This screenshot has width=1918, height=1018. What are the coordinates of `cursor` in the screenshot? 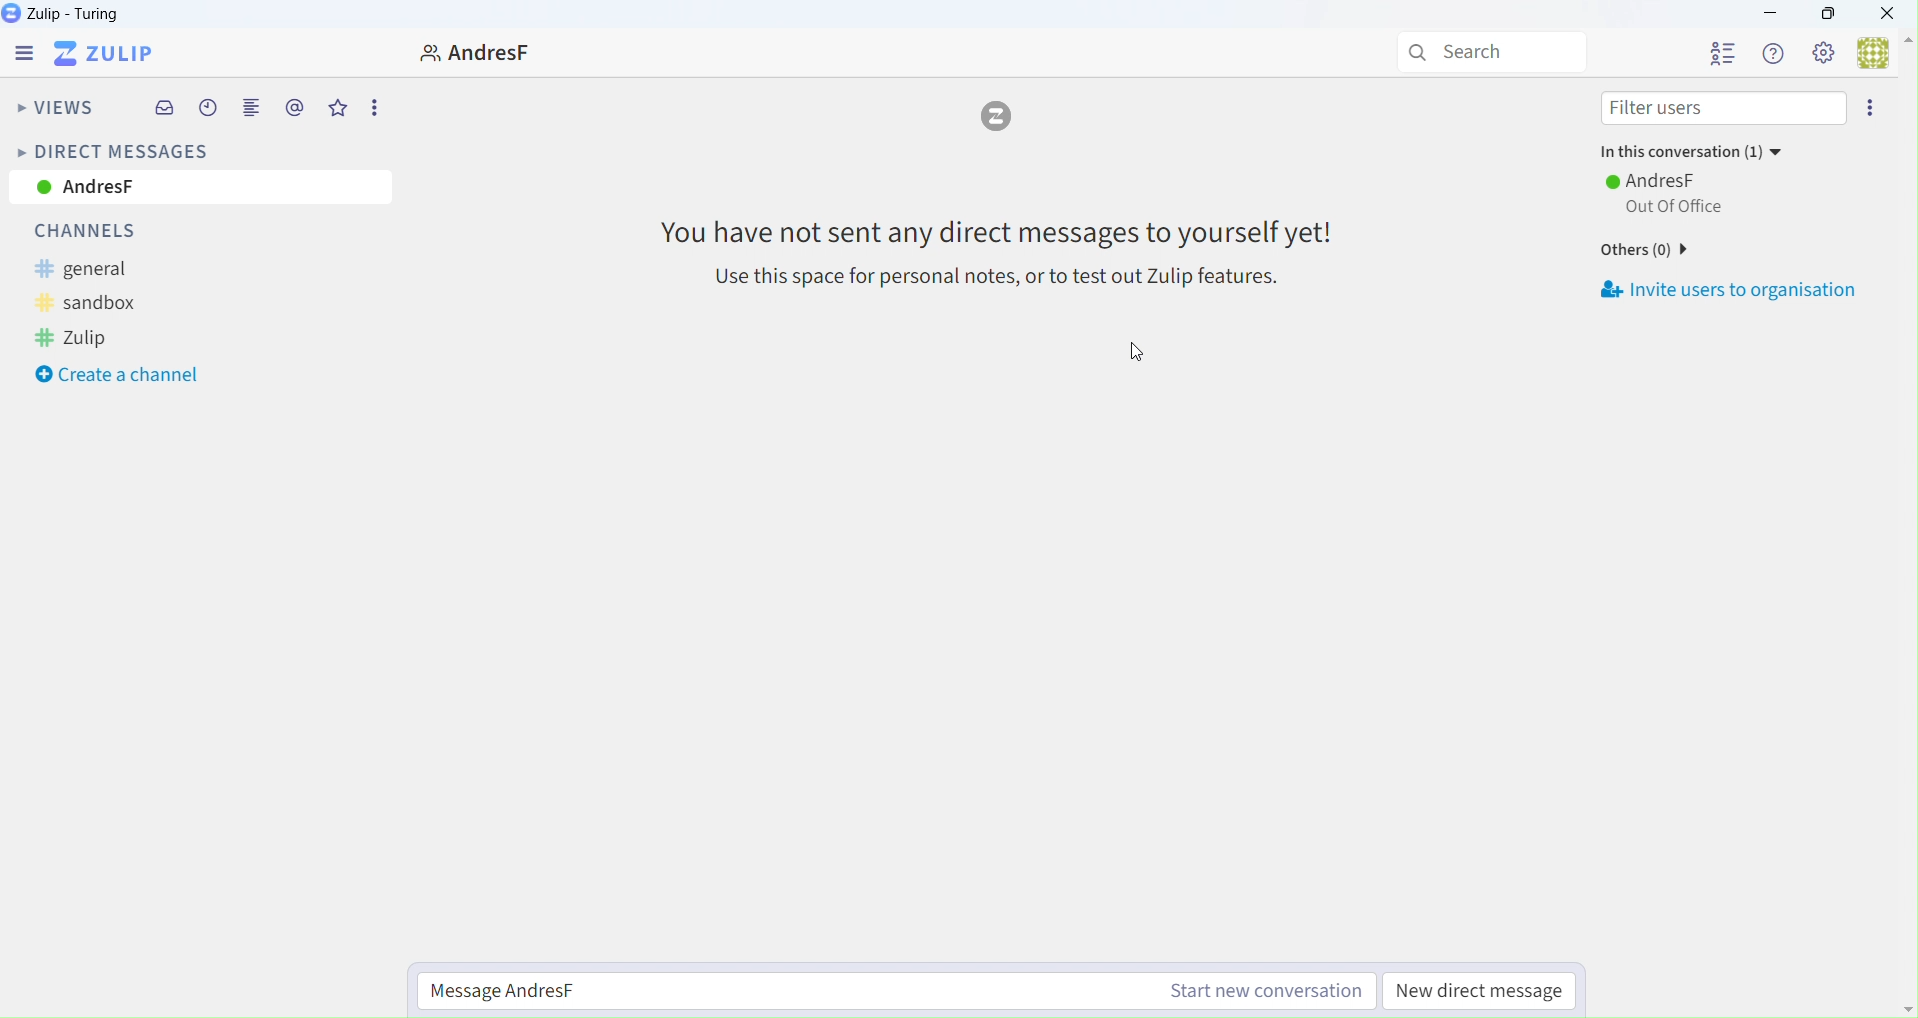 It's located at (1140, 350).